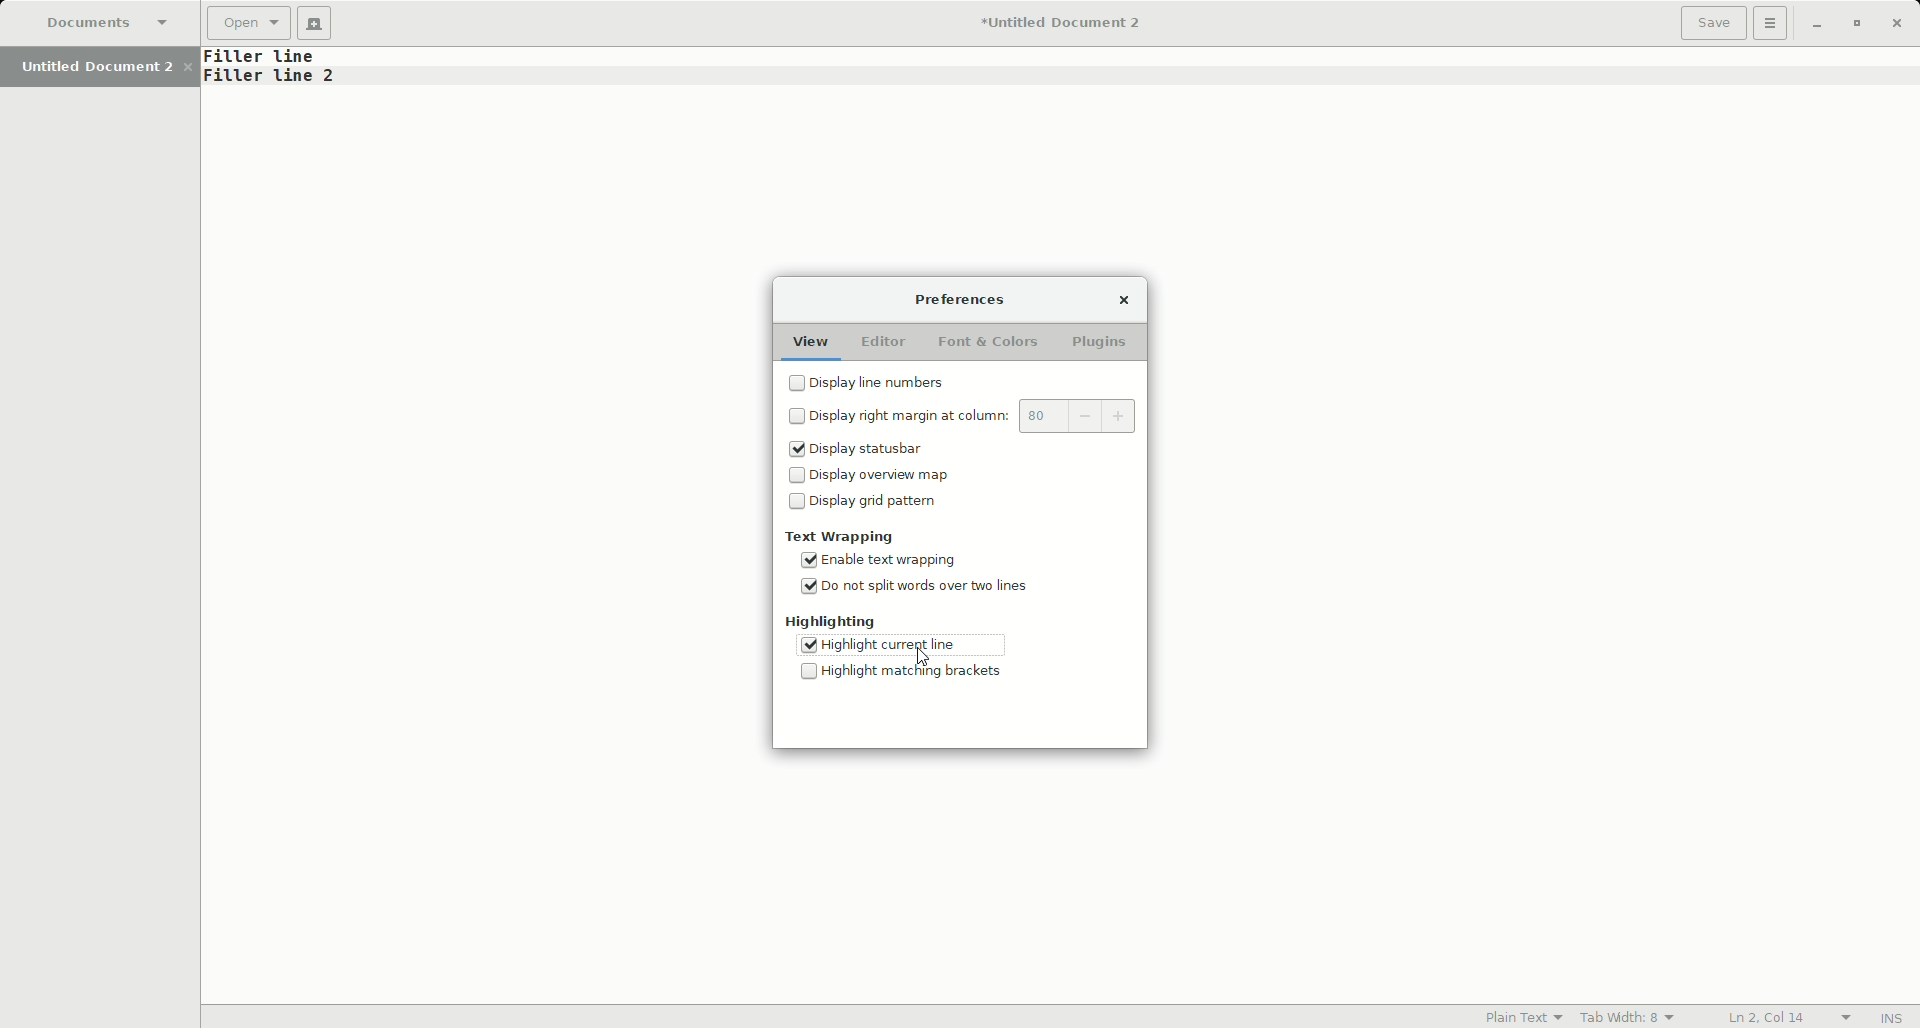 The image size is (1920, 1028). What do you see at coordinates (1052, 25) in the screenshot?
I see `Untitled Document 2` at bounding box center [1052, 25].